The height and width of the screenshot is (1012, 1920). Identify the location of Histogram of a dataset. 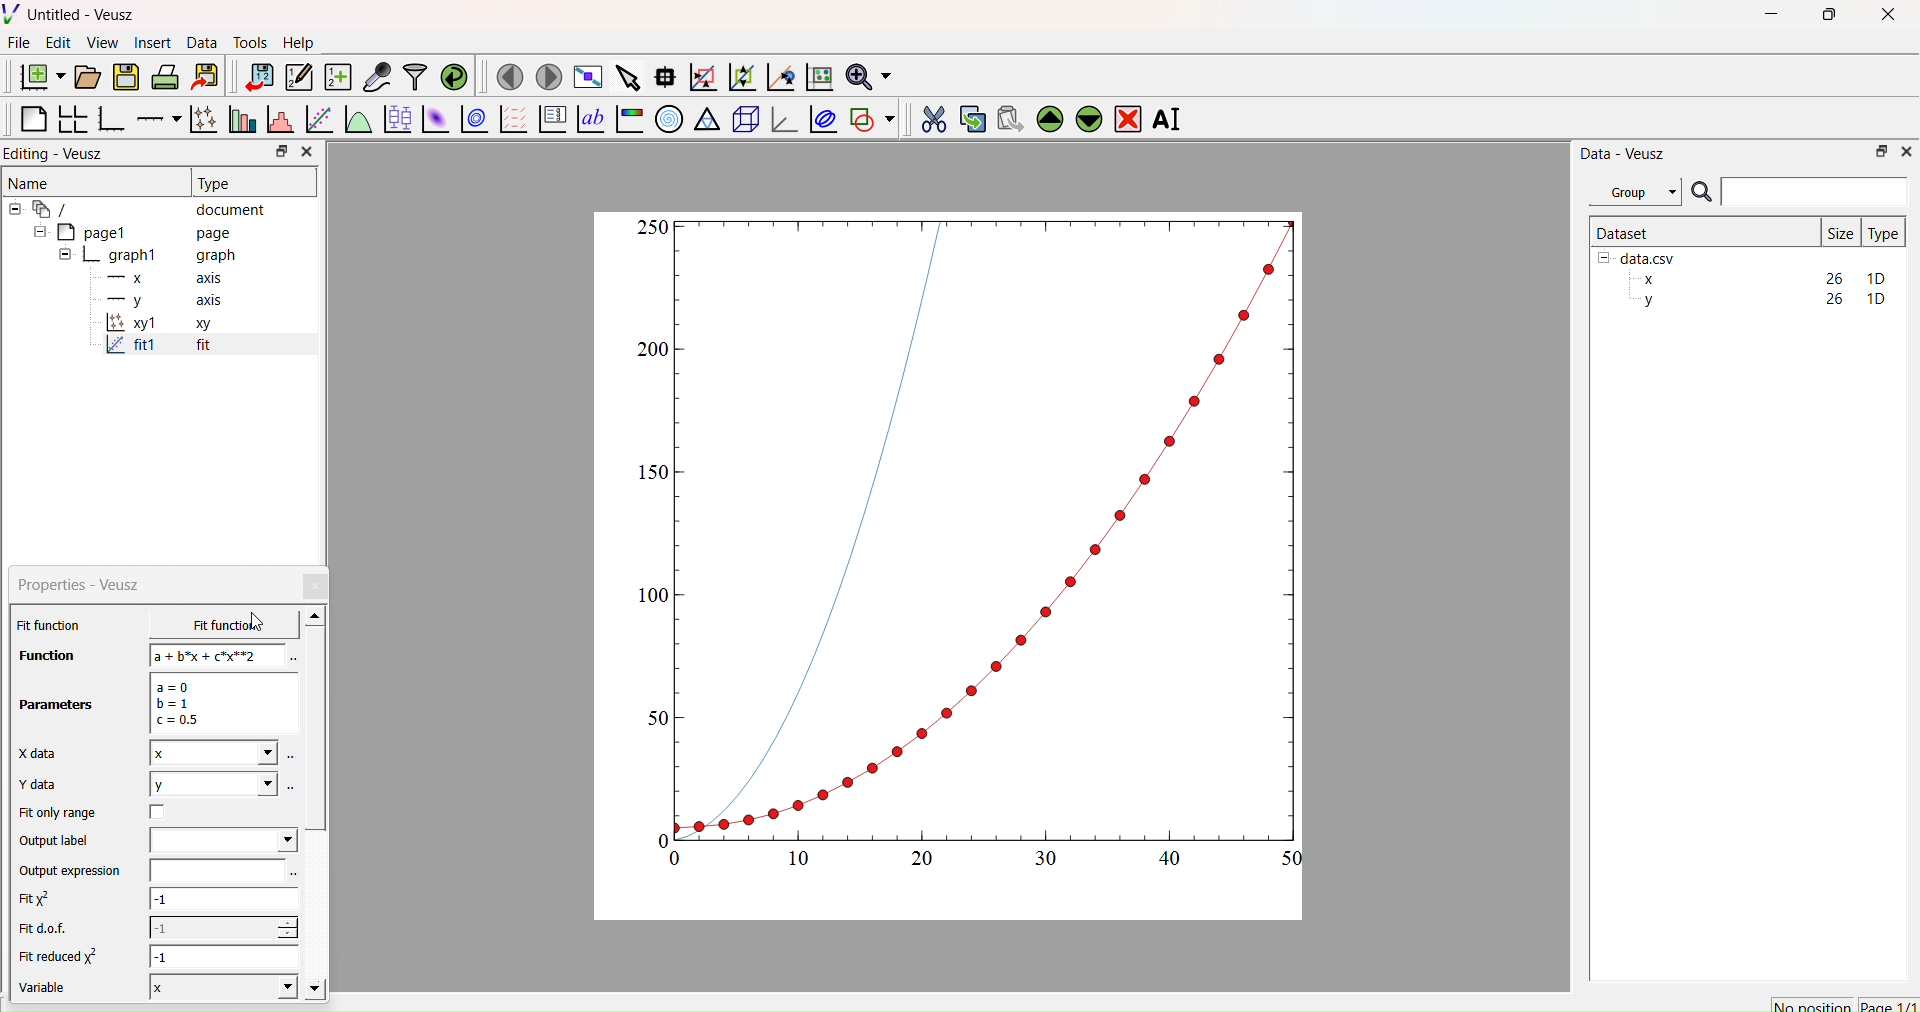
(276, 122).